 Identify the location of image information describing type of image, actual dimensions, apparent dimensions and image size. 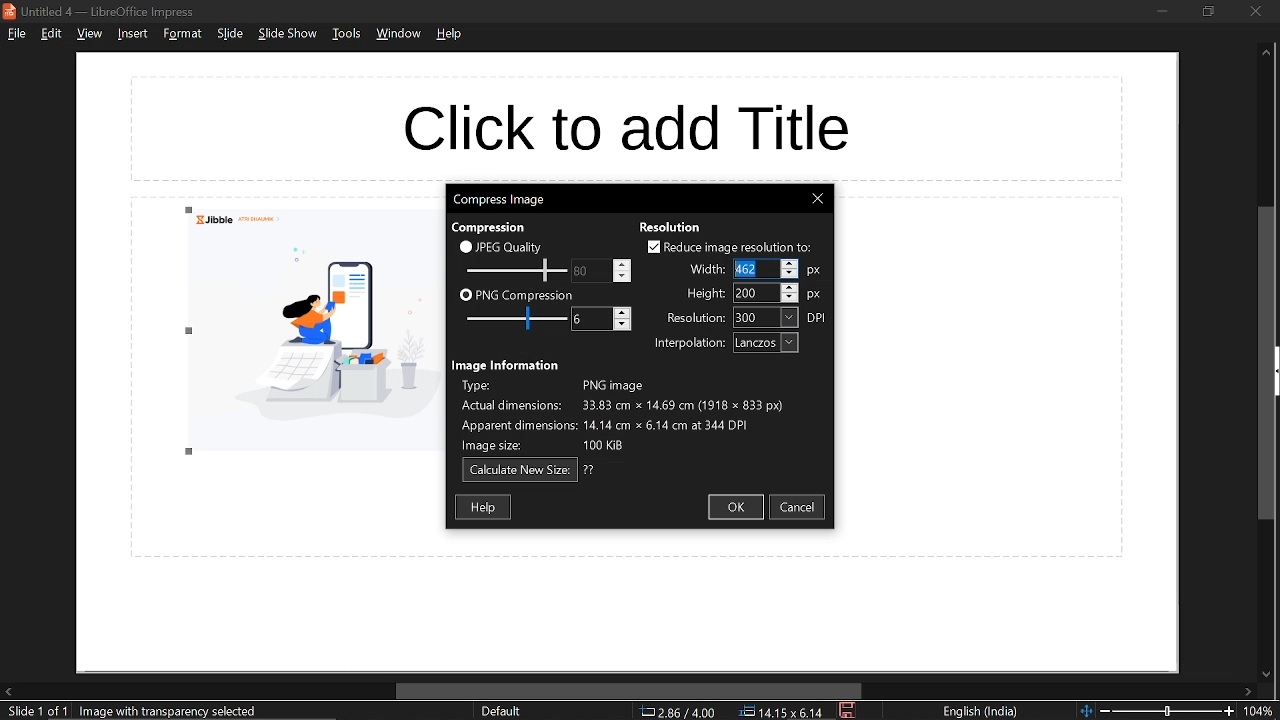
(634, 416).